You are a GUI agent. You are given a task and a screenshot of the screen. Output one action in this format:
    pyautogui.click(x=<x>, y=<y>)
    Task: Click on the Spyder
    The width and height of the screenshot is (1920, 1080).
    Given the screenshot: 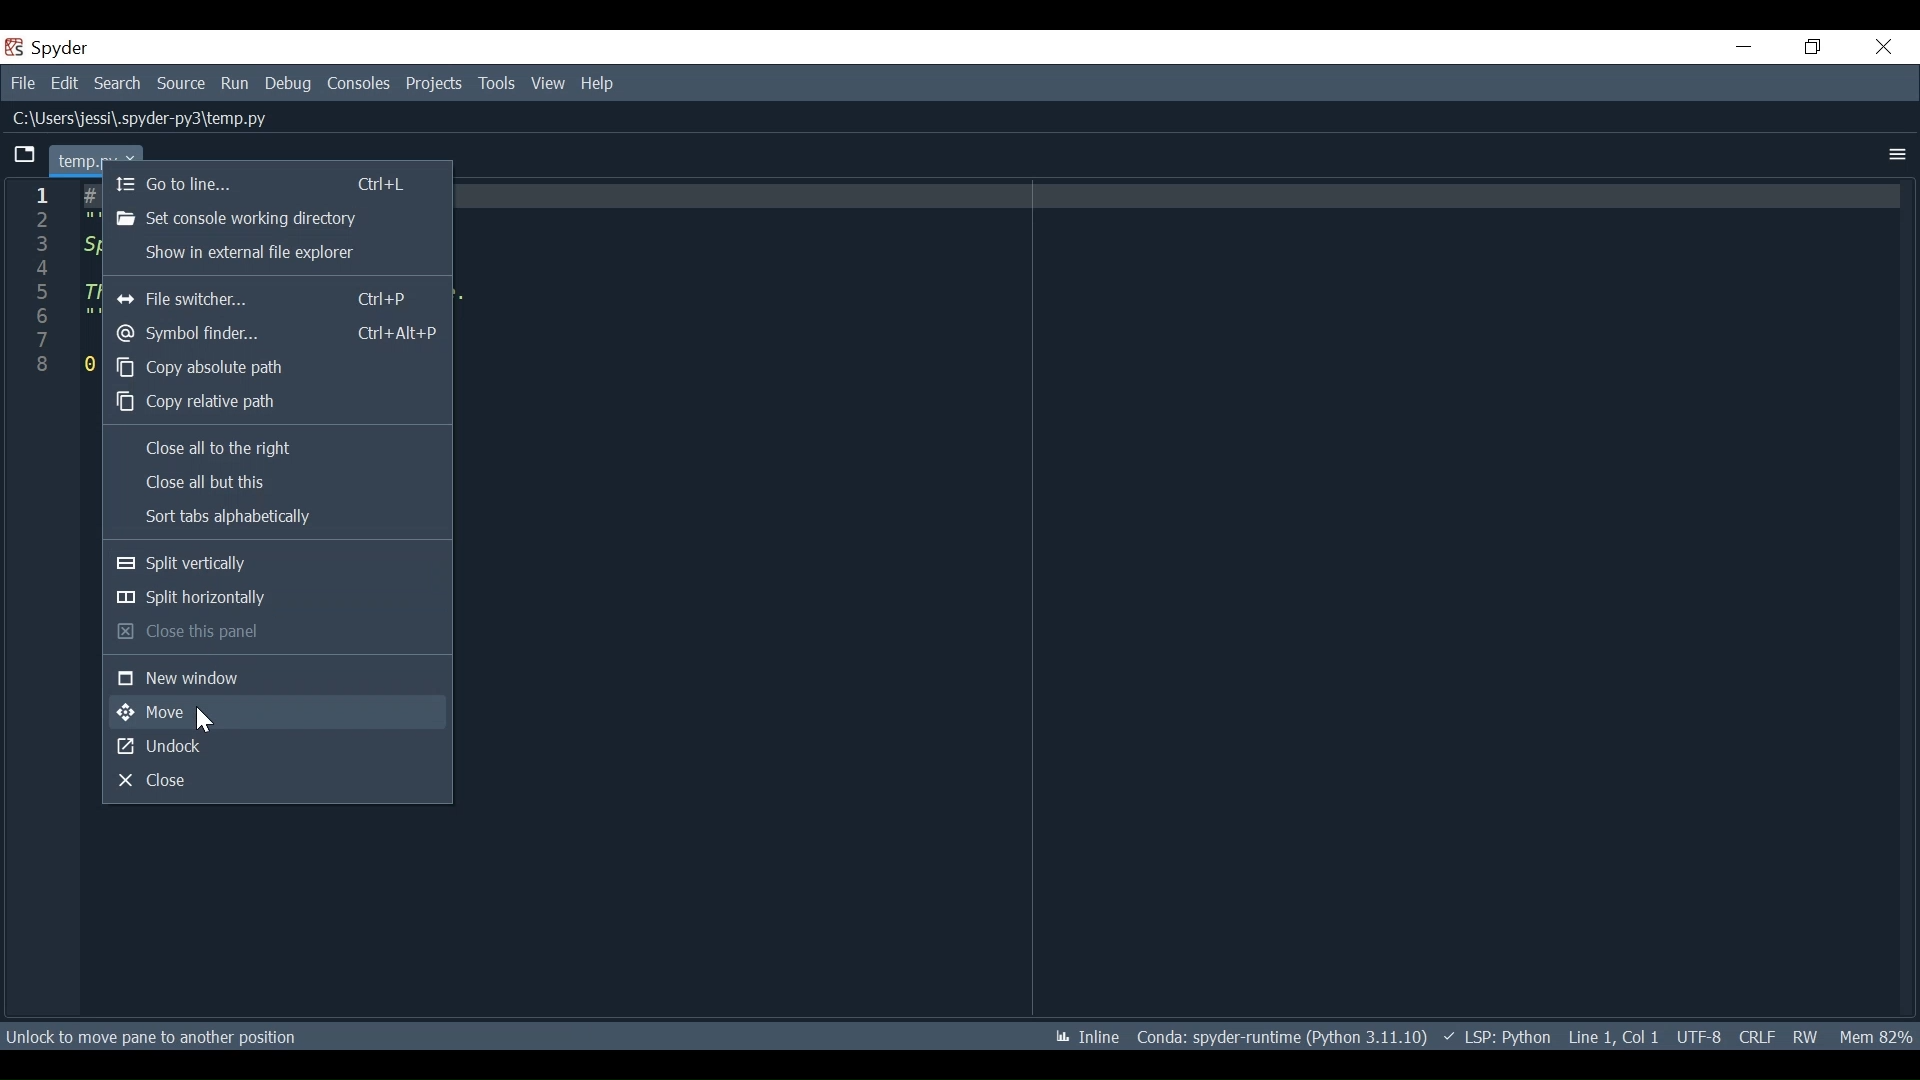 What is the action you would take?
    pyautogui.click(x=52, y=49)
    